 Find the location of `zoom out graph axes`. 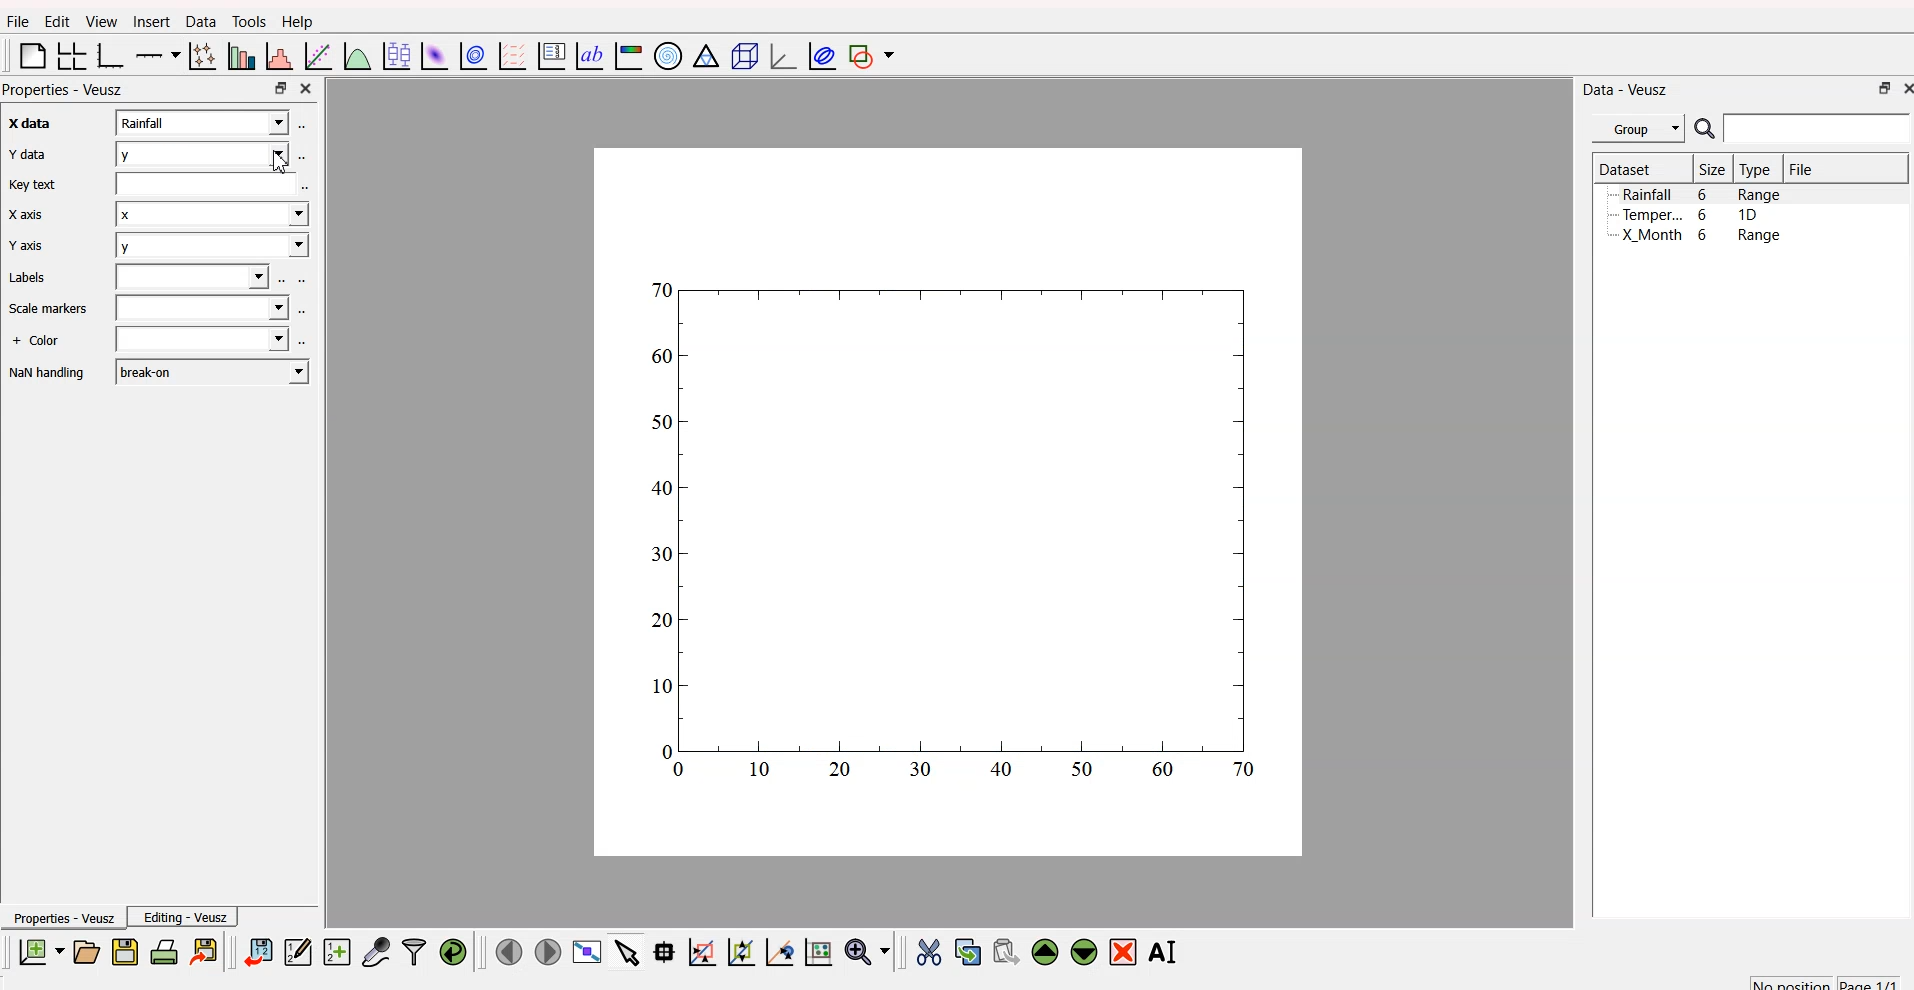

zoom out graph axes is located at coordinates (778, 952).